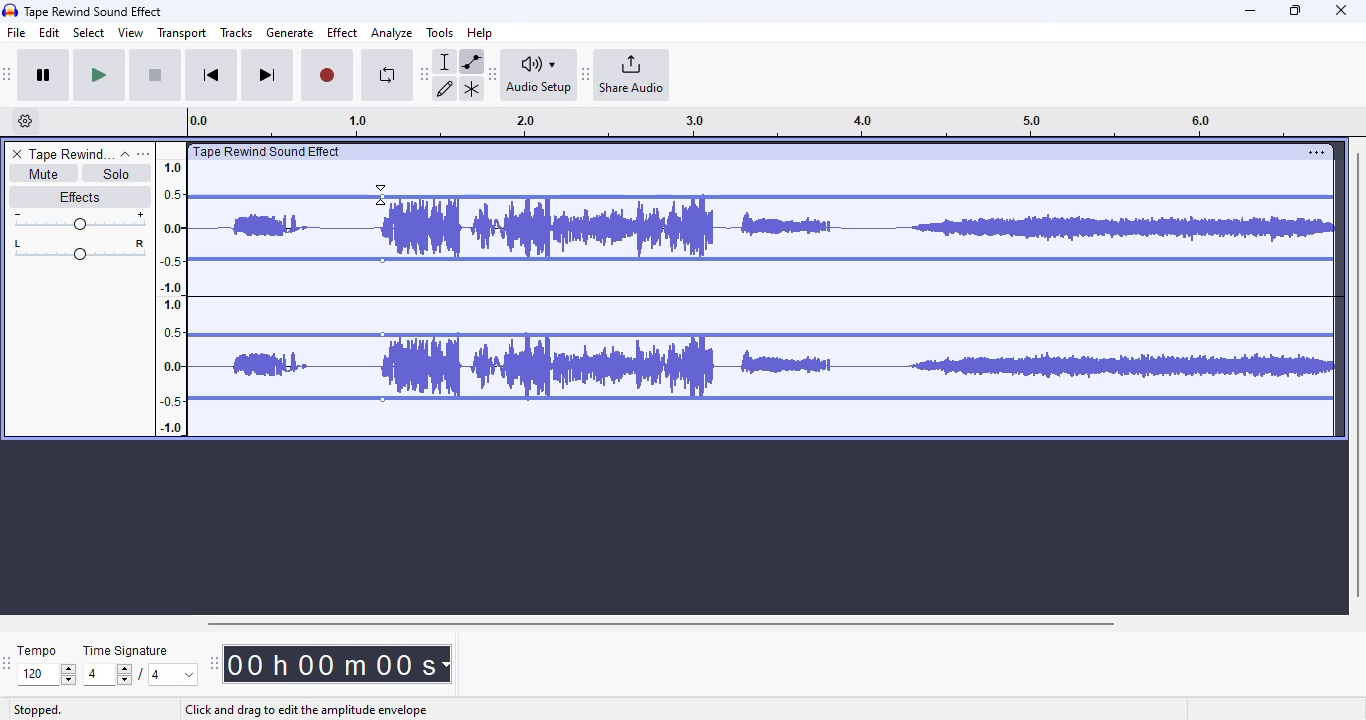 The image size is (1366, 720). I want to click on effects, so click(79, 196).